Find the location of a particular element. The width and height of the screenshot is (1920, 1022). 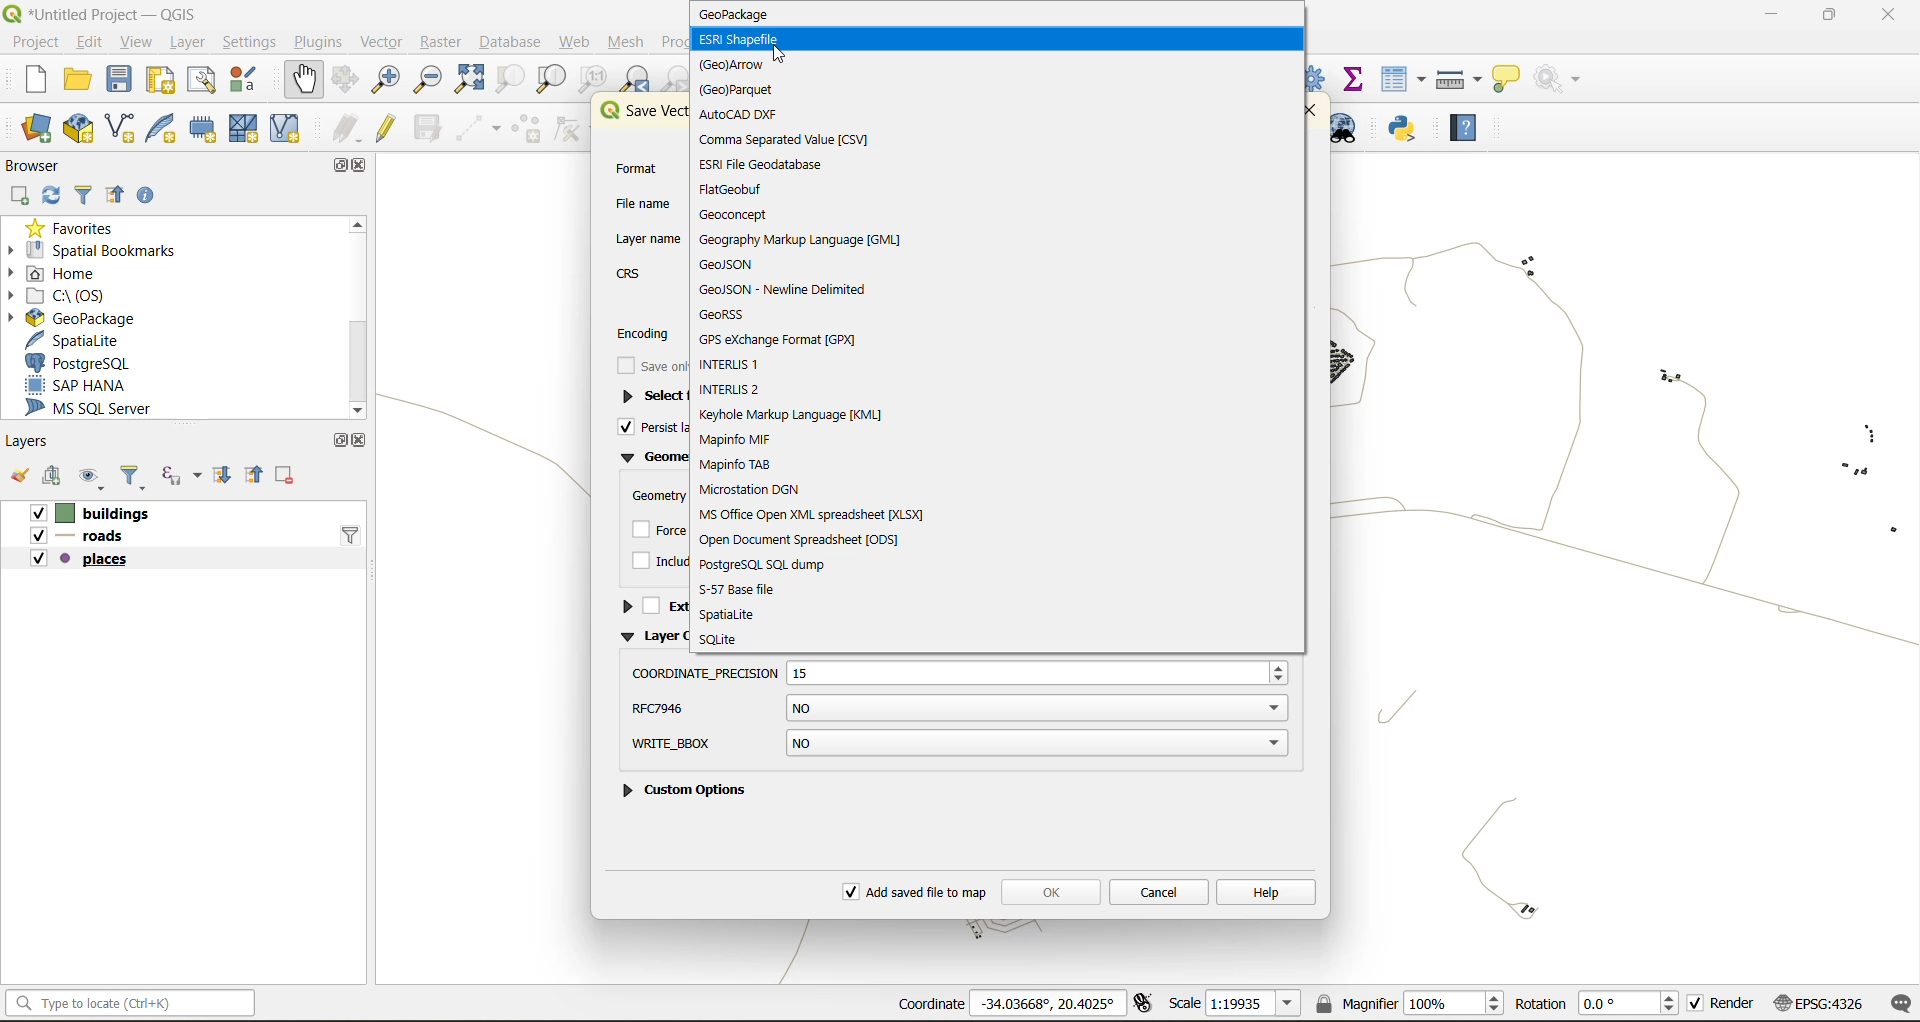

flatgeobuf is located at coordinates (740, 192).